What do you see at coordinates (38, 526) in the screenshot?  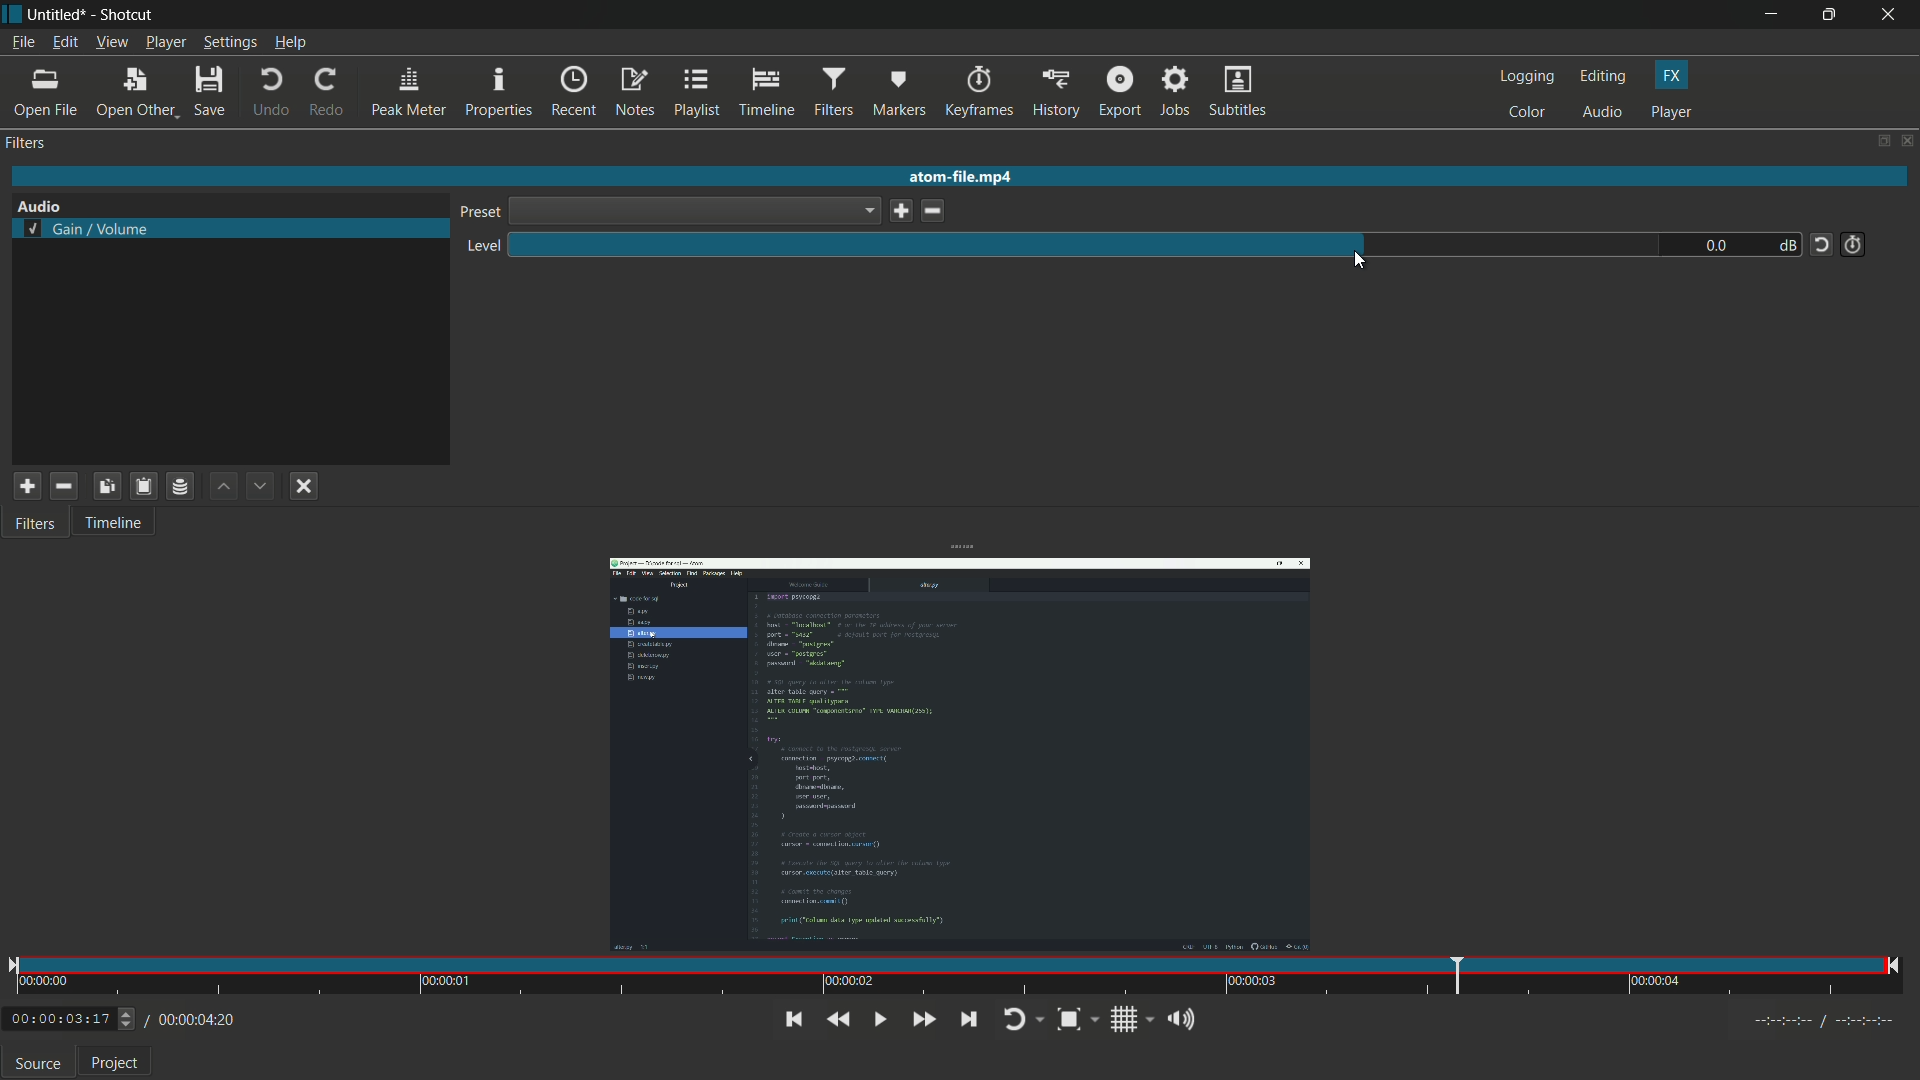 I see `Filters` at bounding box center [38, 526].